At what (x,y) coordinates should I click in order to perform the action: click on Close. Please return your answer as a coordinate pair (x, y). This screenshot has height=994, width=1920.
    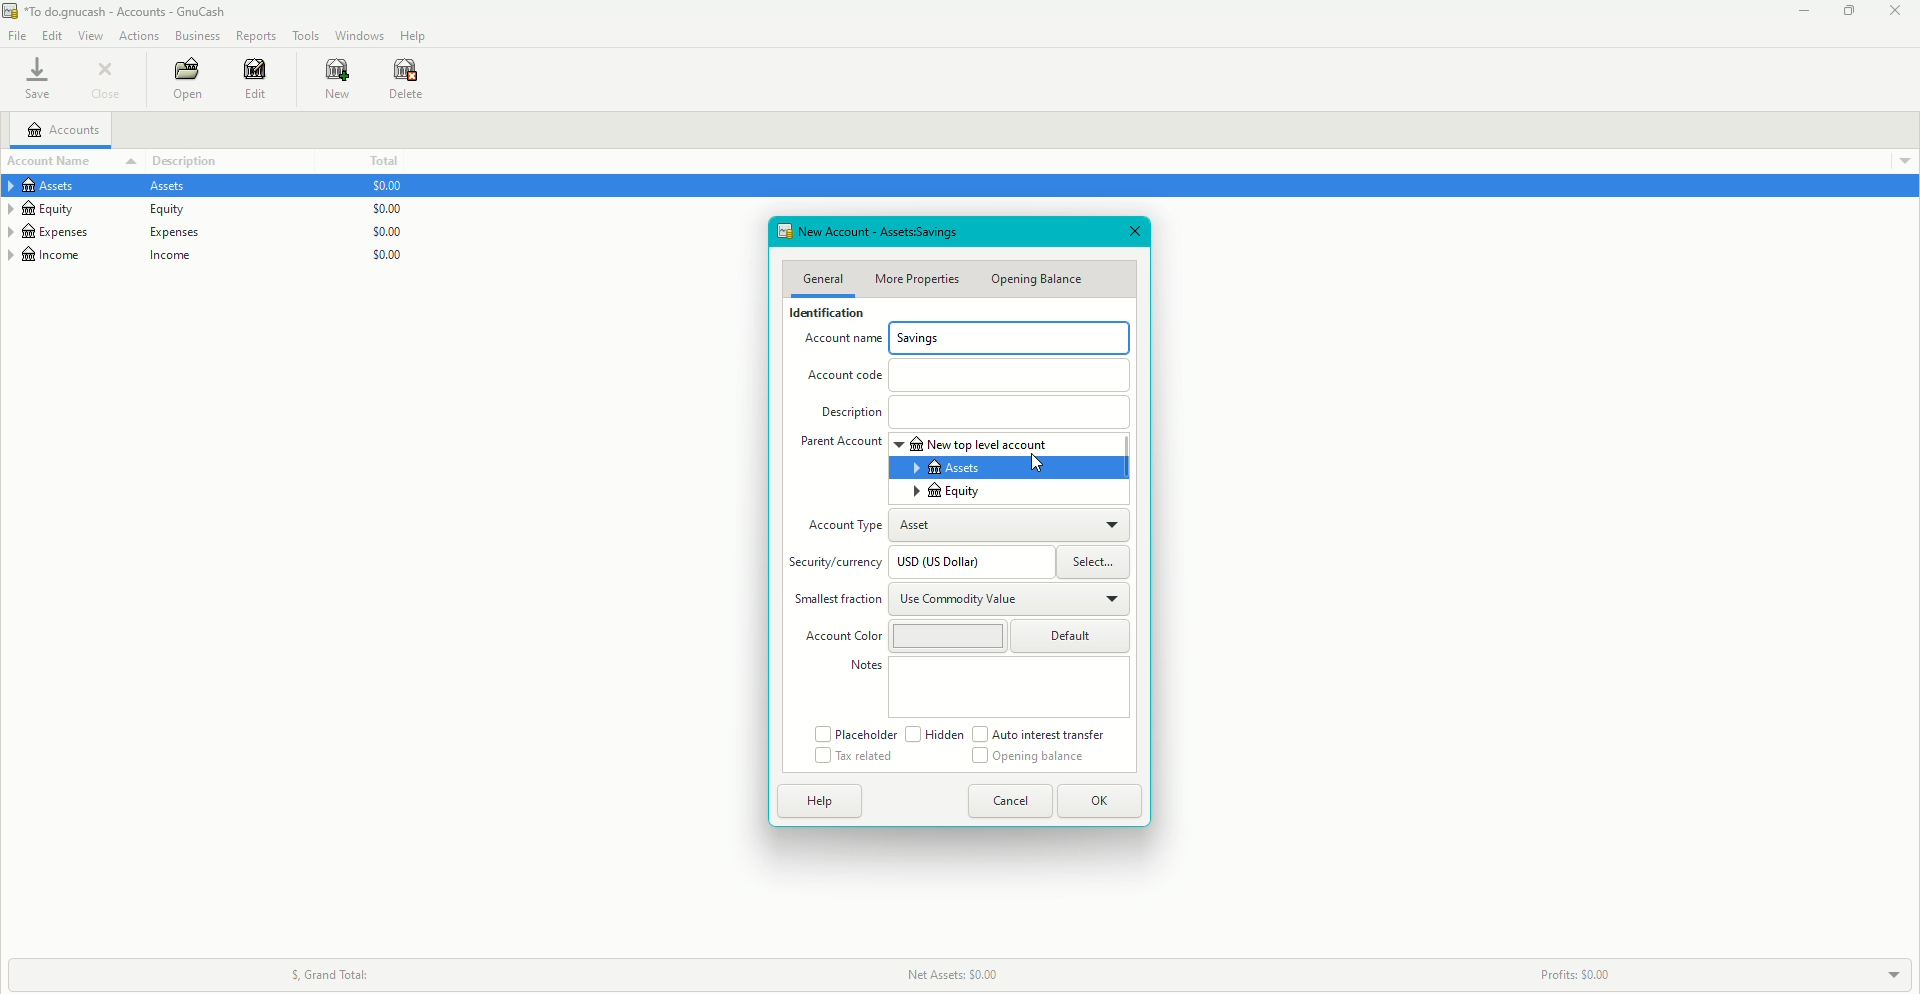
    Looking at the image, I should click on (110, 81).